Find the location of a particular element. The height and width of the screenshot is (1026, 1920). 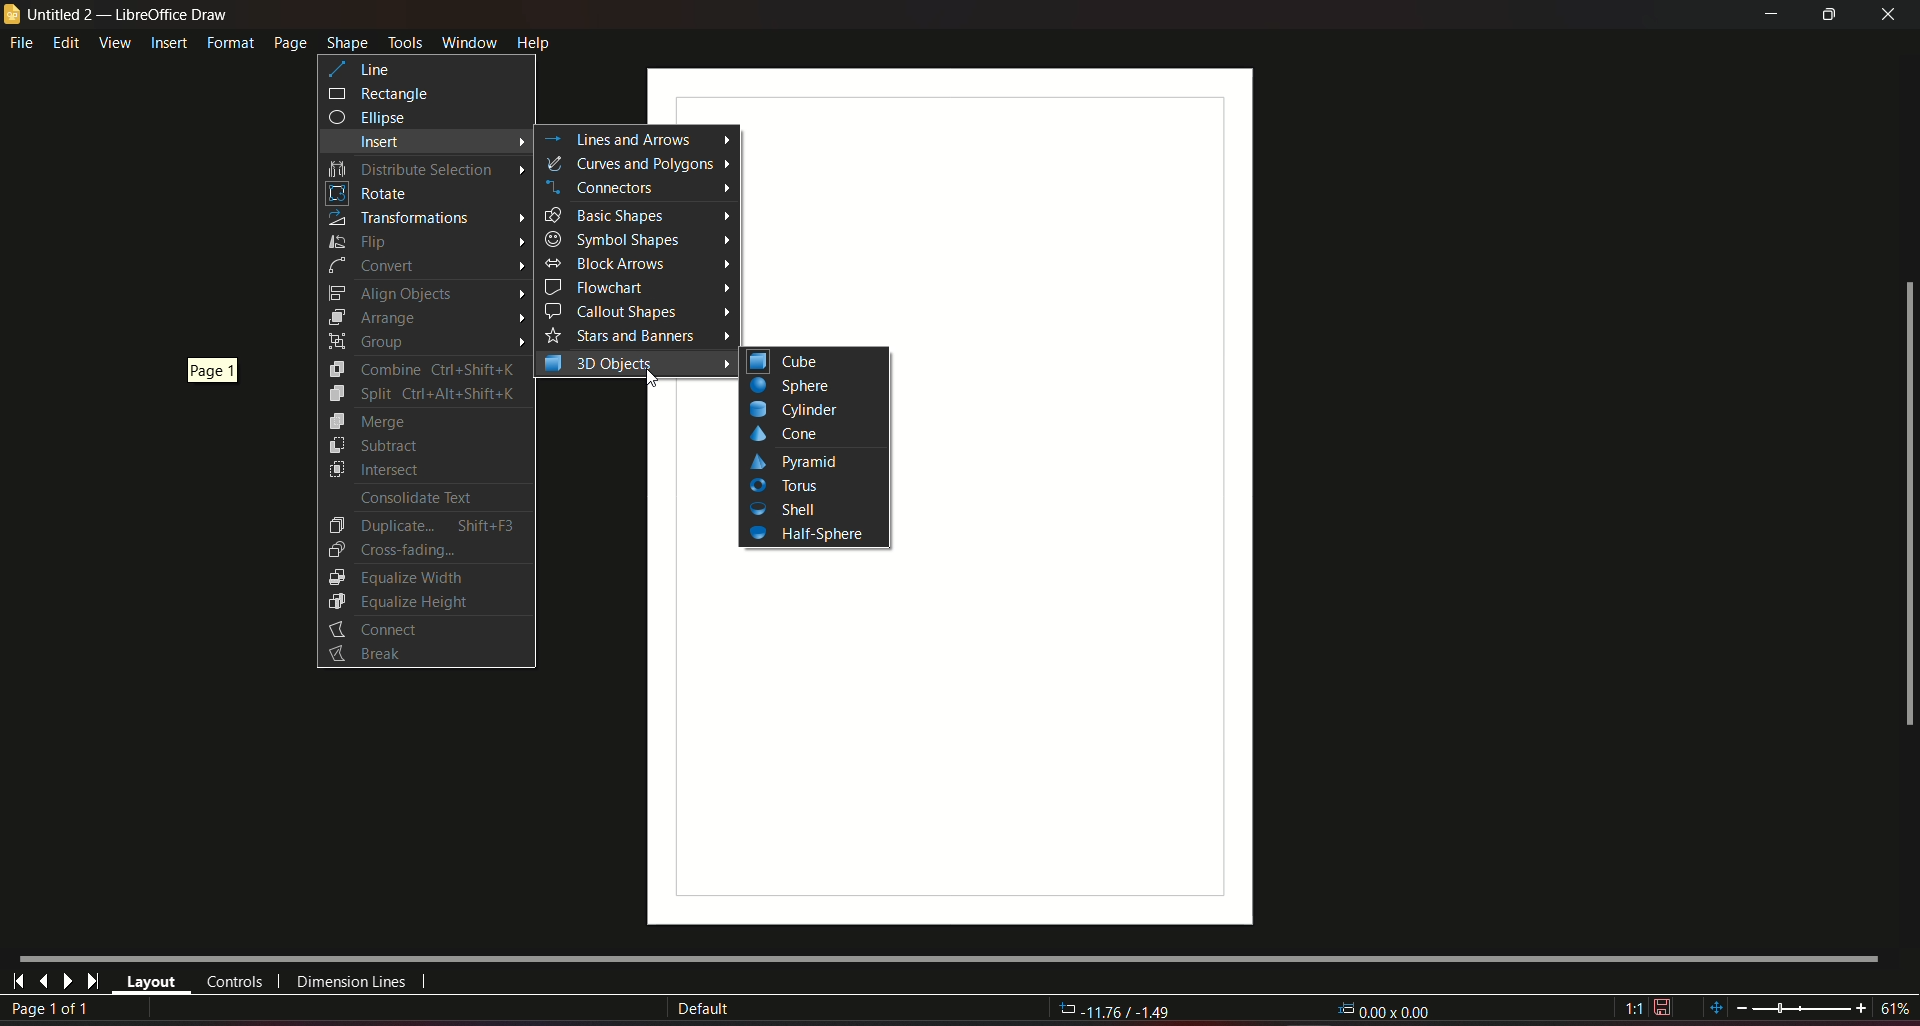

Arrow is located at coordinates (725, 213).